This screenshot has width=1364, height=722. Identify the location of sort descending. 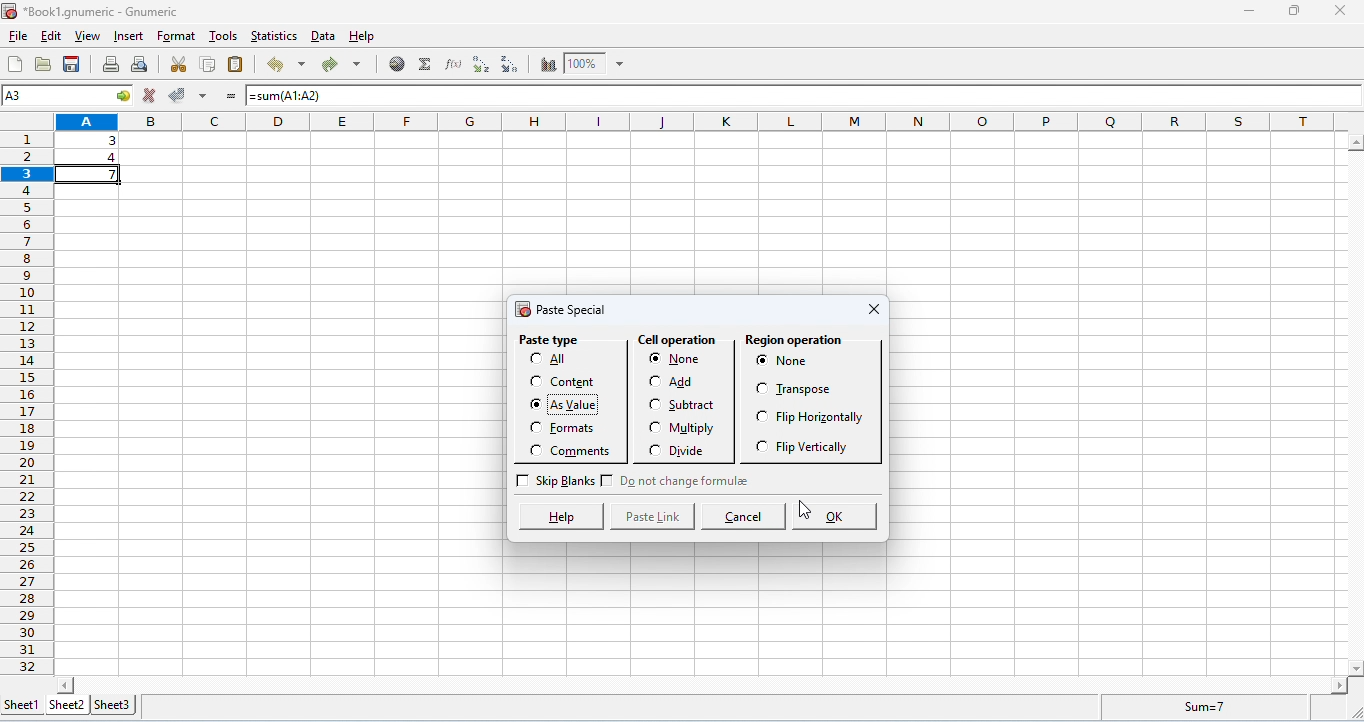
(510, 66).